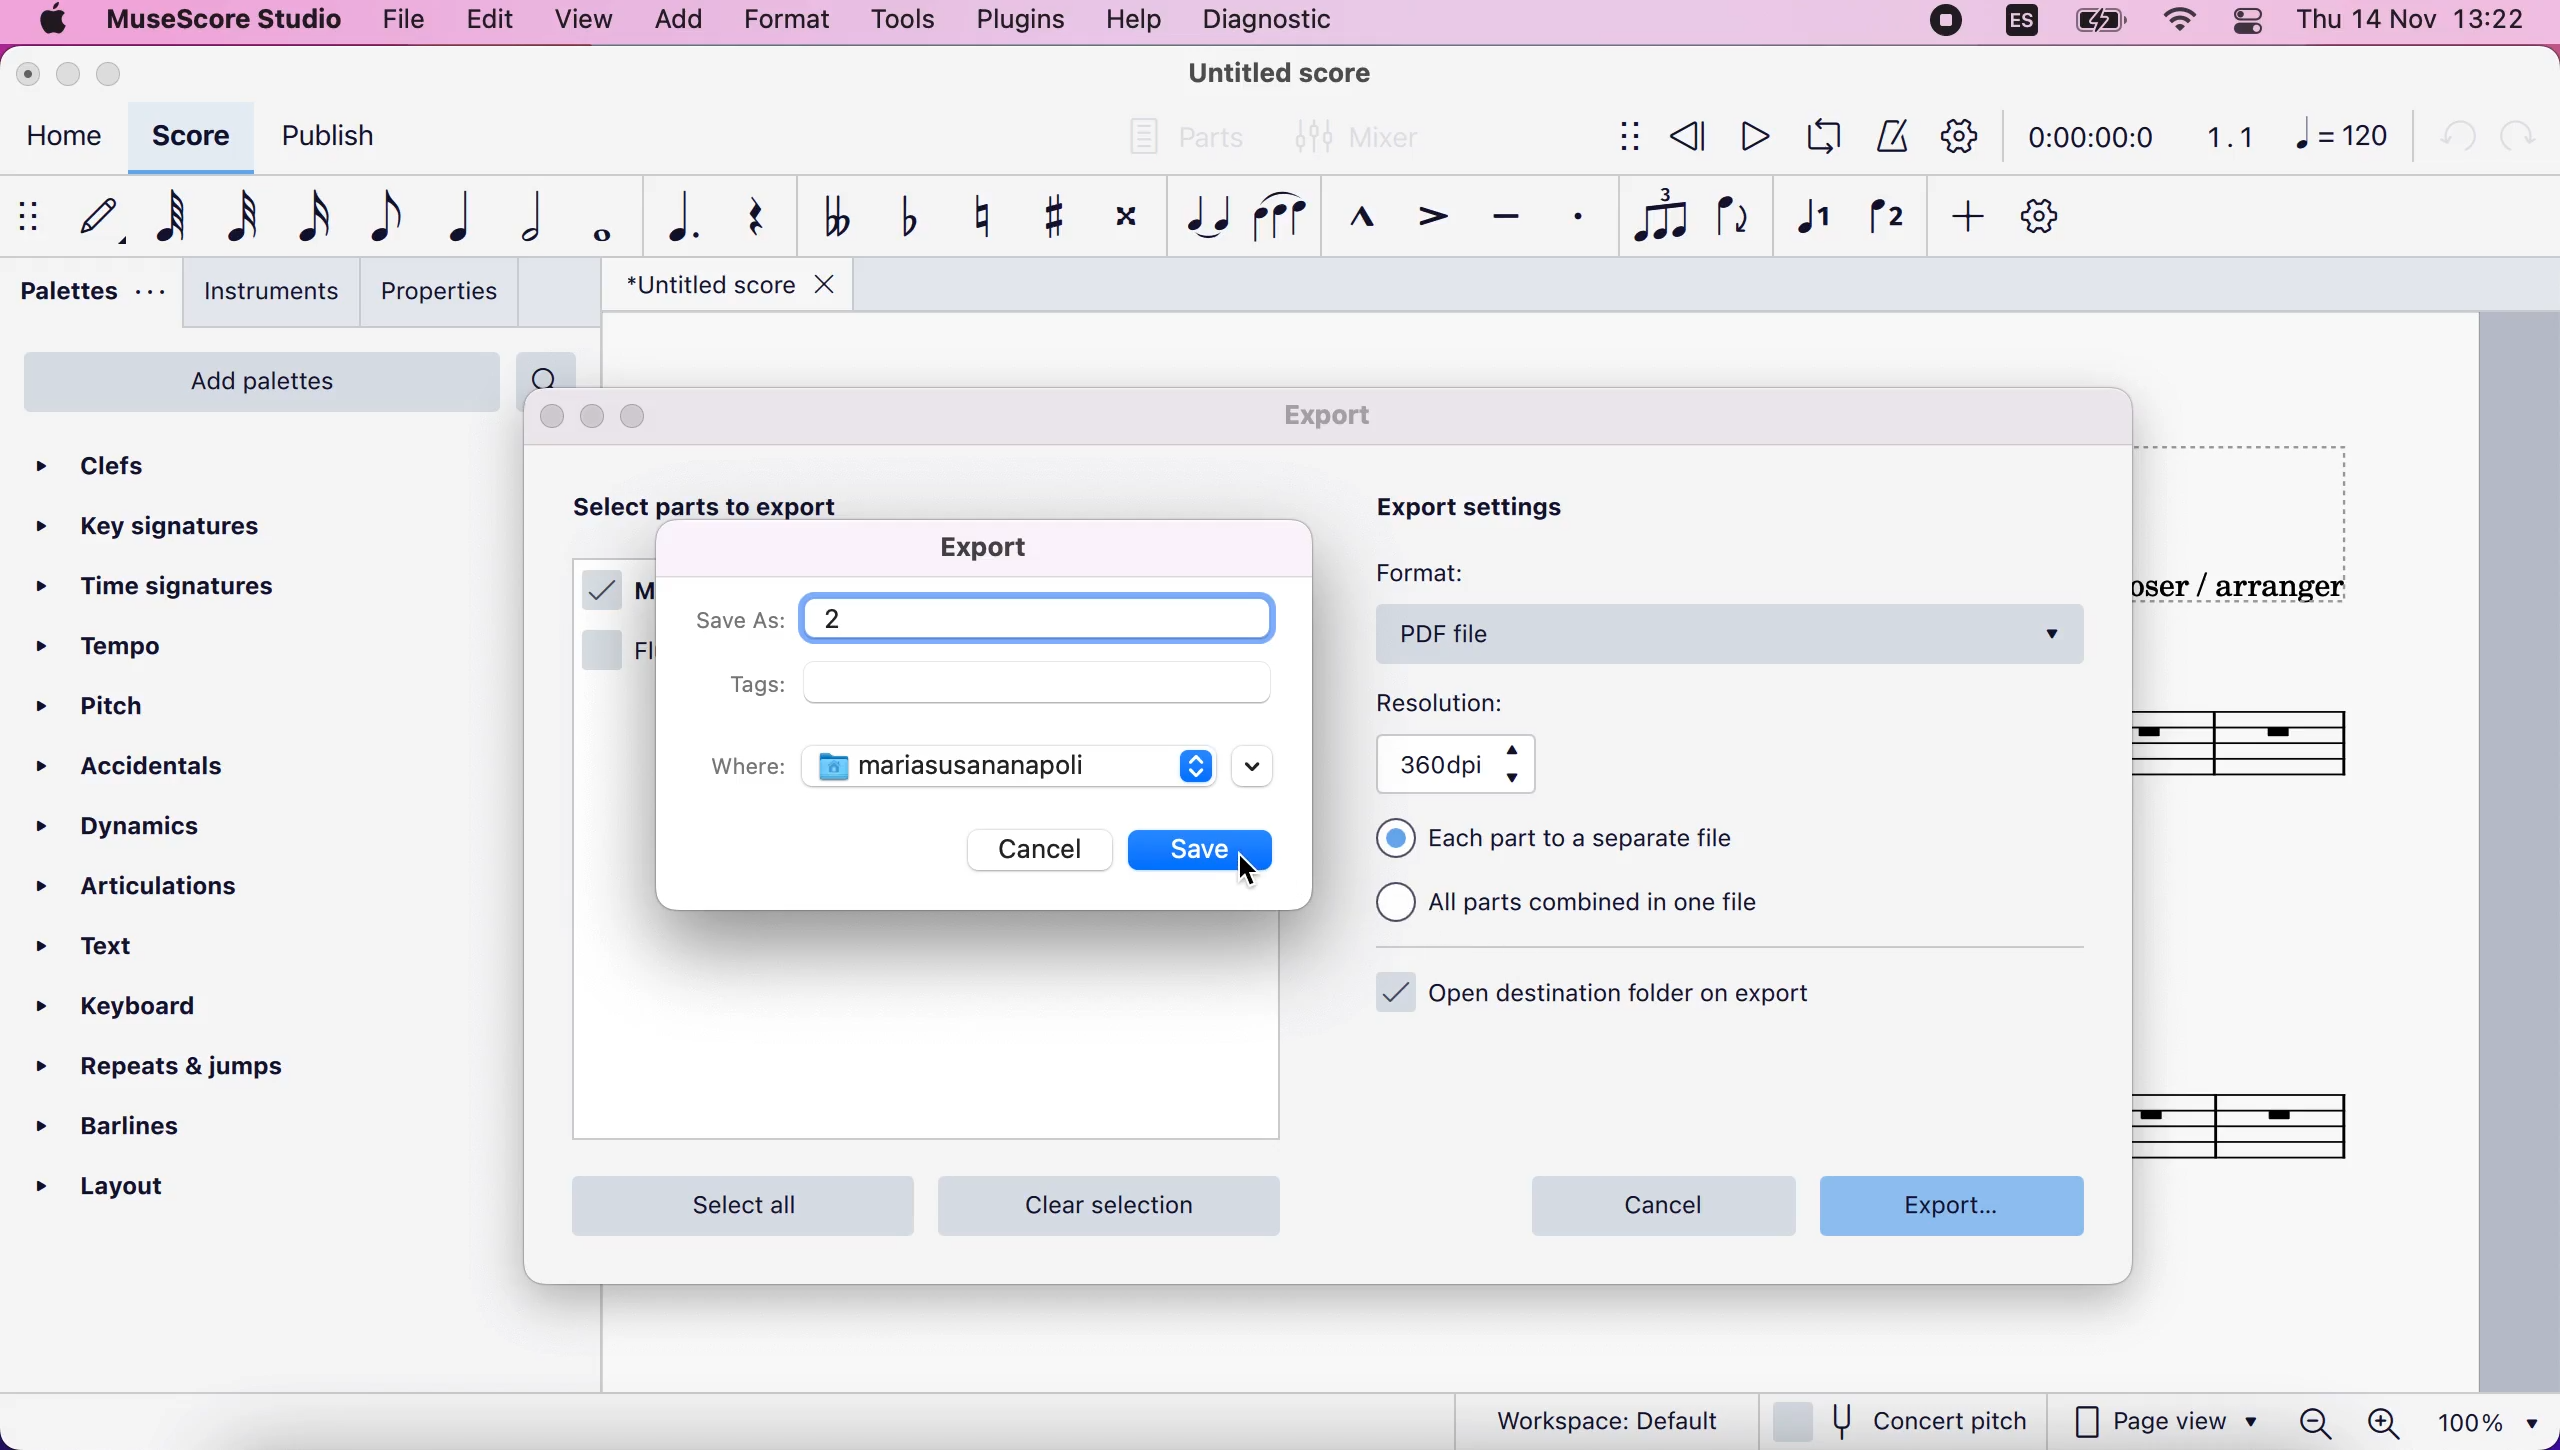 This screenshot has height=1450, width=2560. I want to click on parts, so click(1190, 142).